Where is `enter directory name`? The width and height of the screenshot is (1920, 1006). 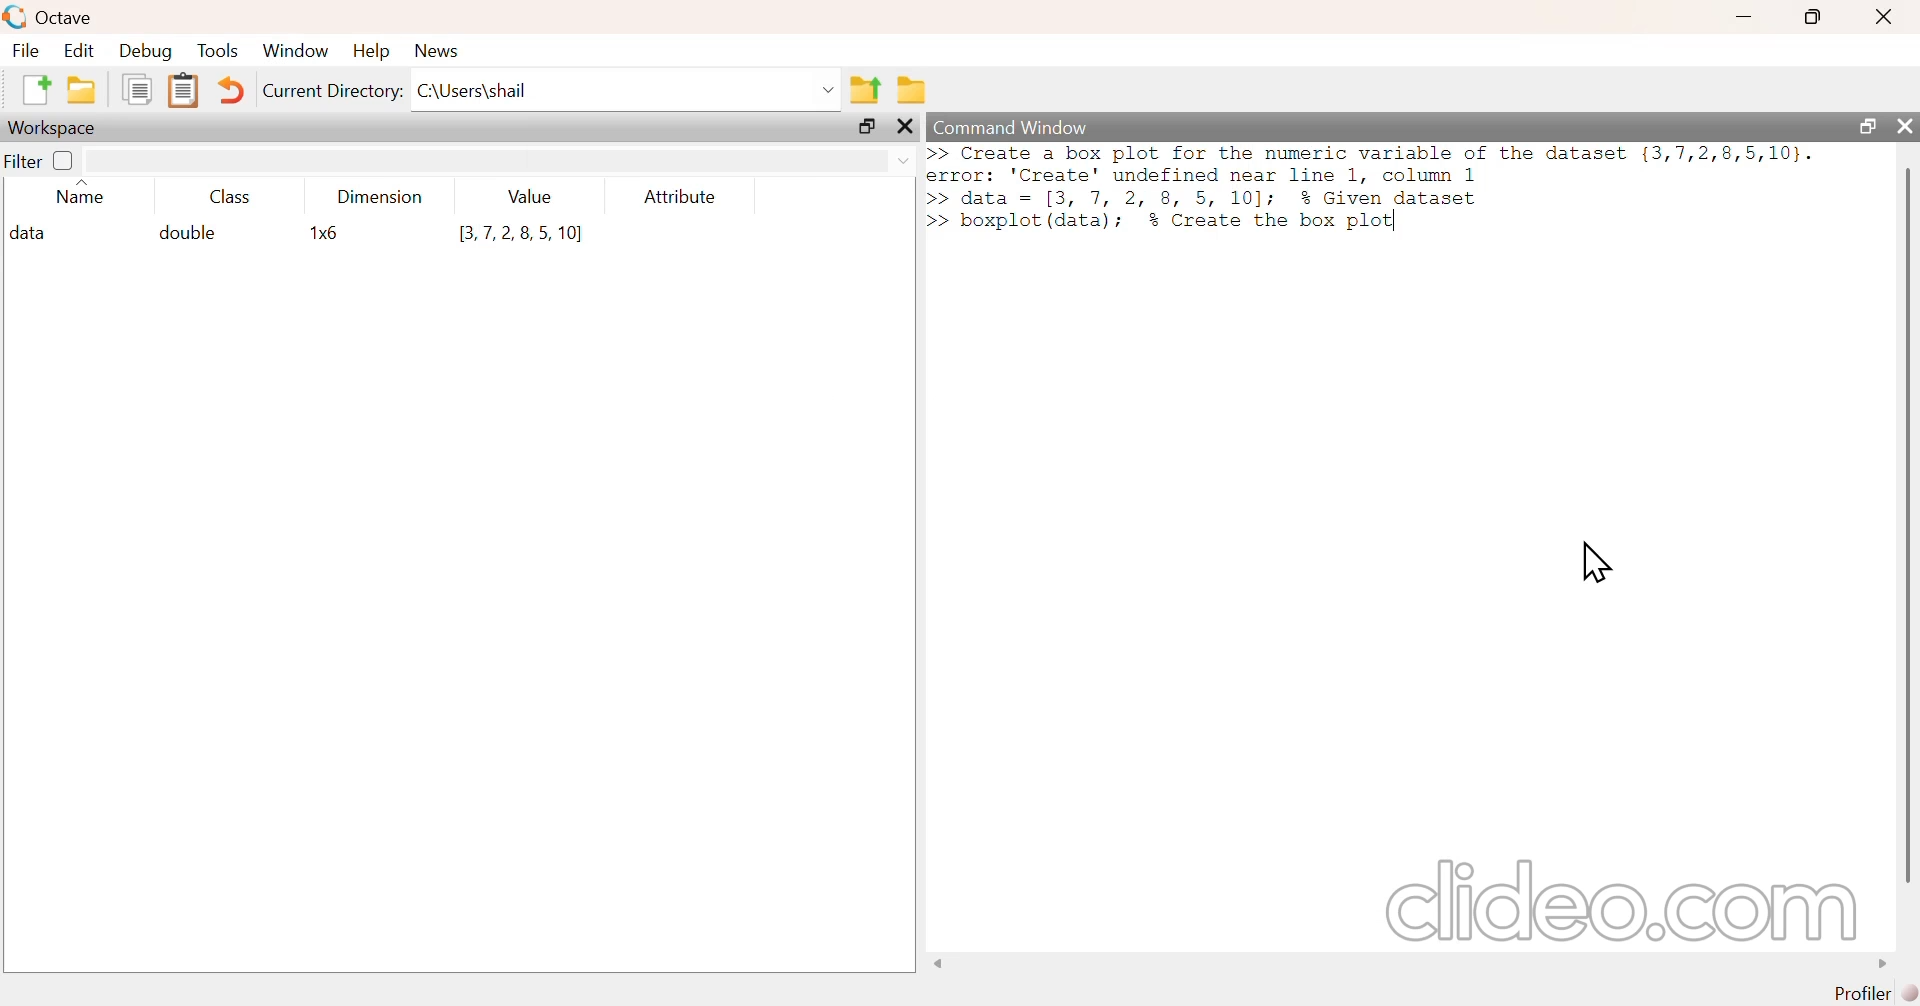
enter directory name is located at coordinates (624, 92).